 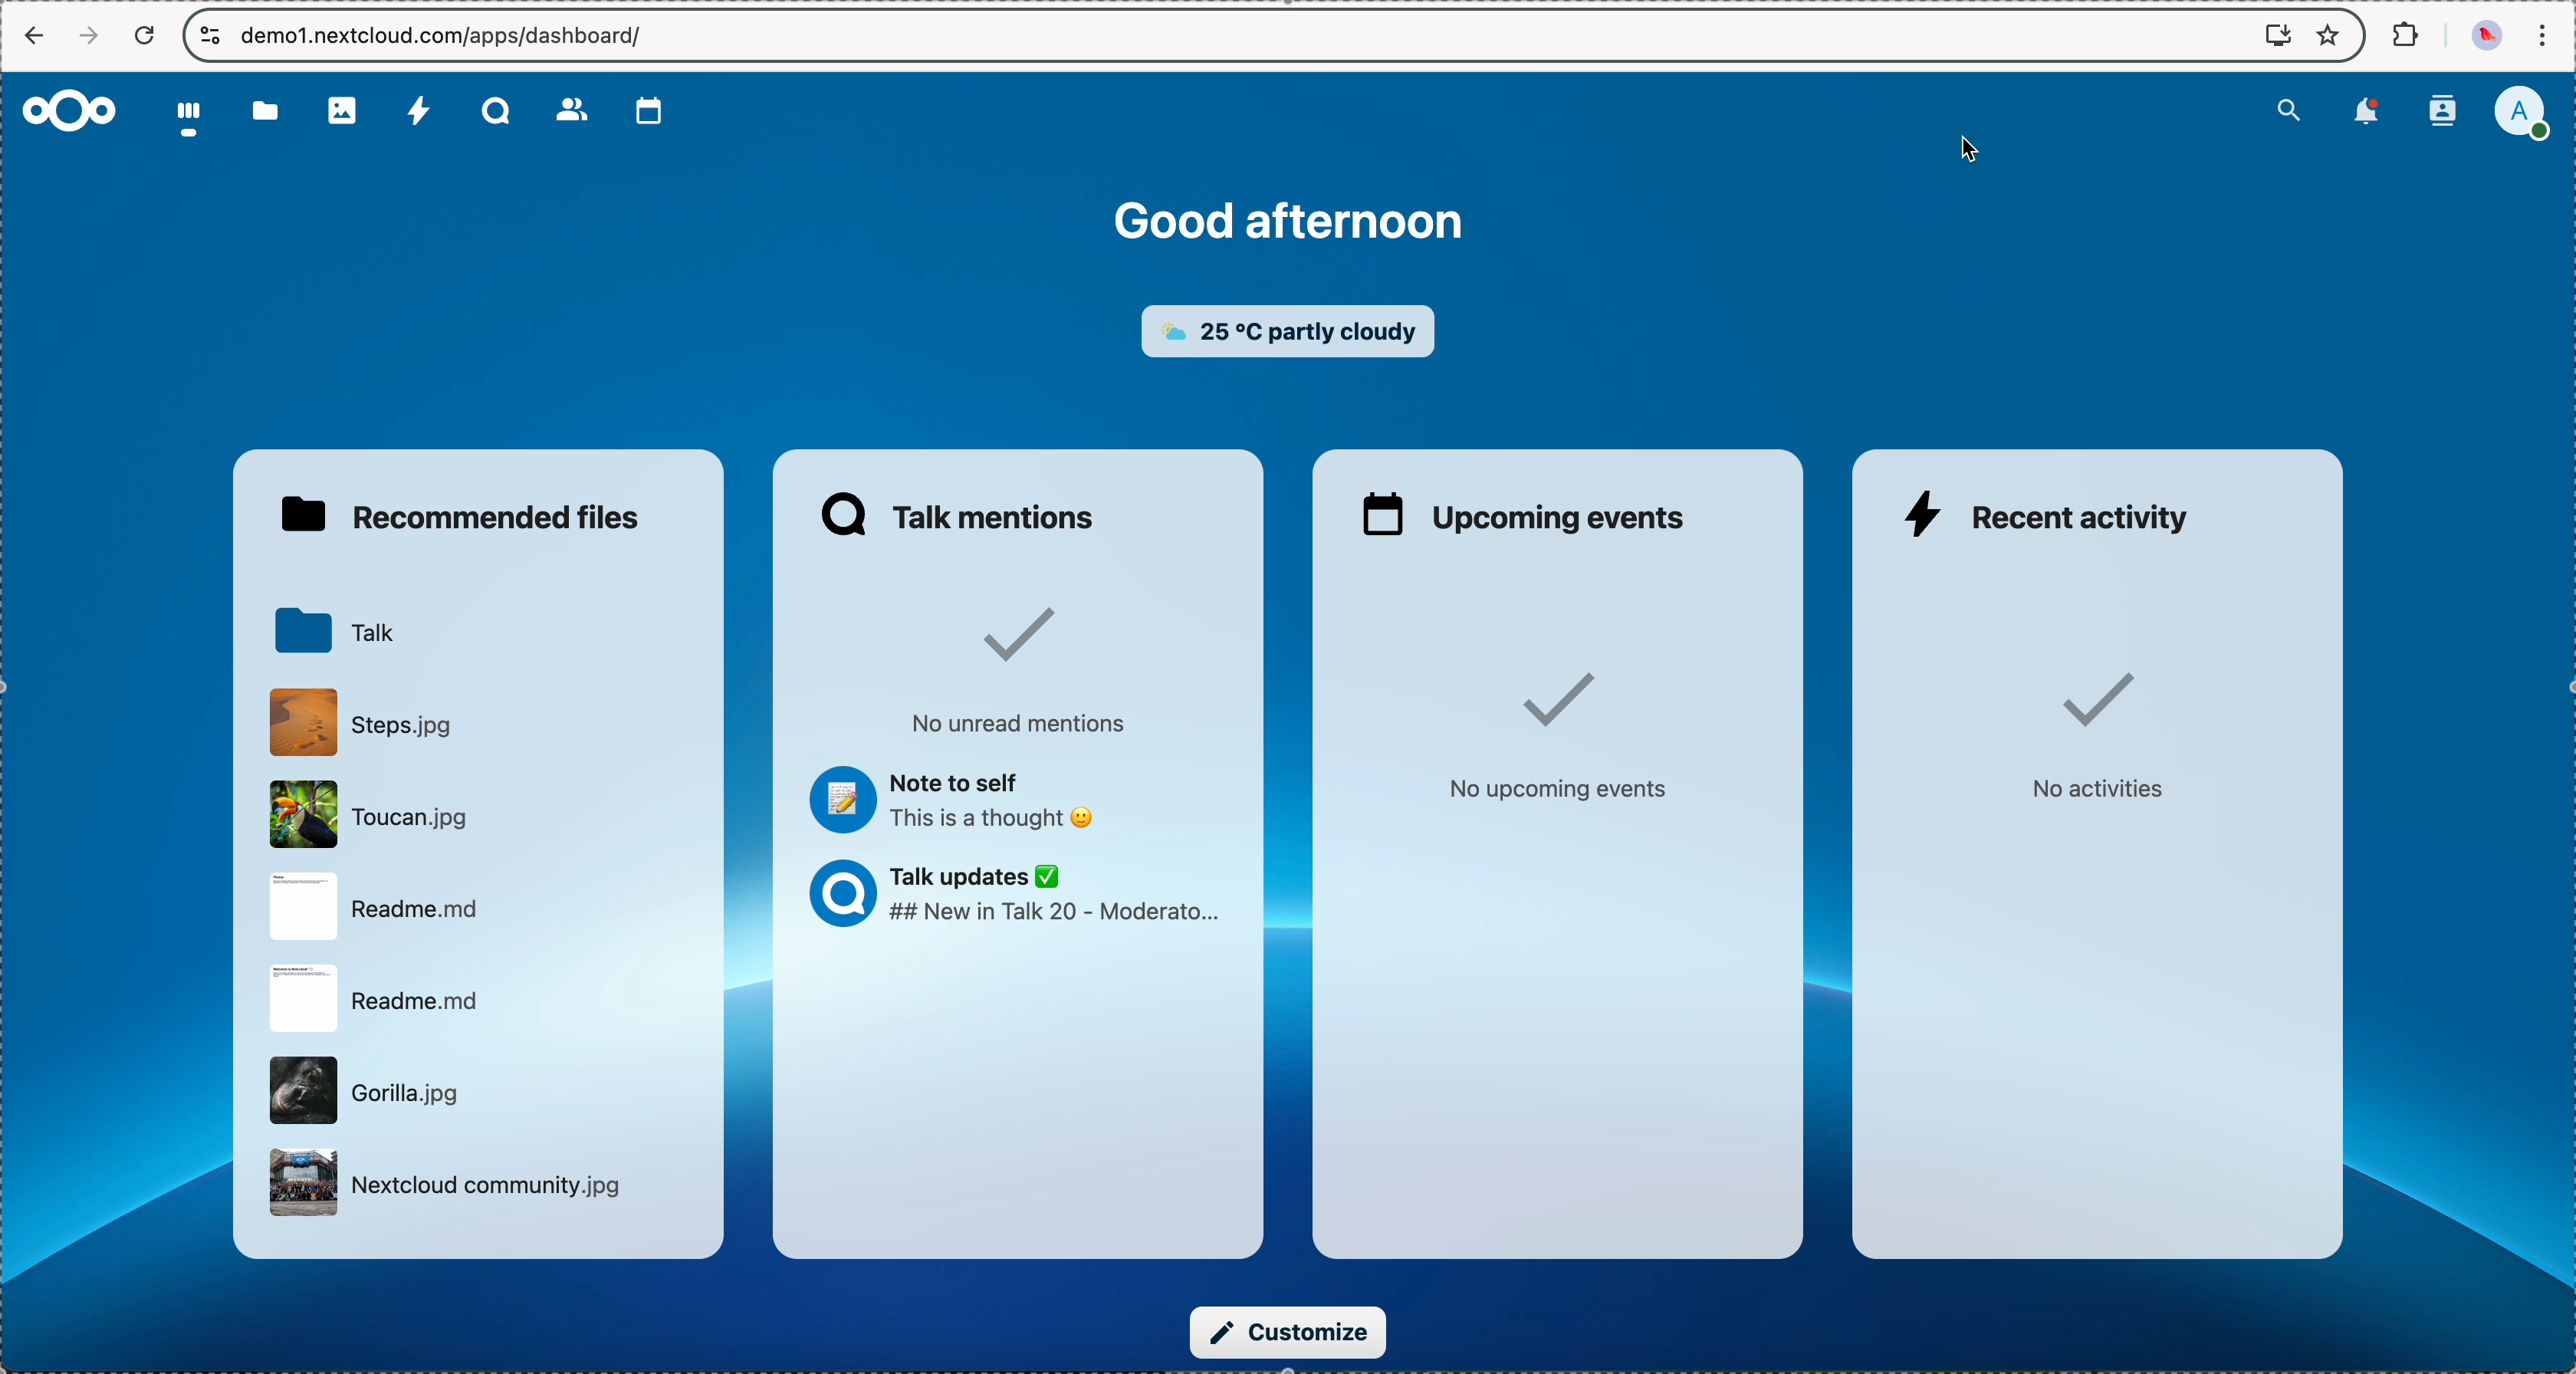 What do you see at coordinates (492, 109) in the screenshot?
I see `Talk` at bounding box center [492, 109].